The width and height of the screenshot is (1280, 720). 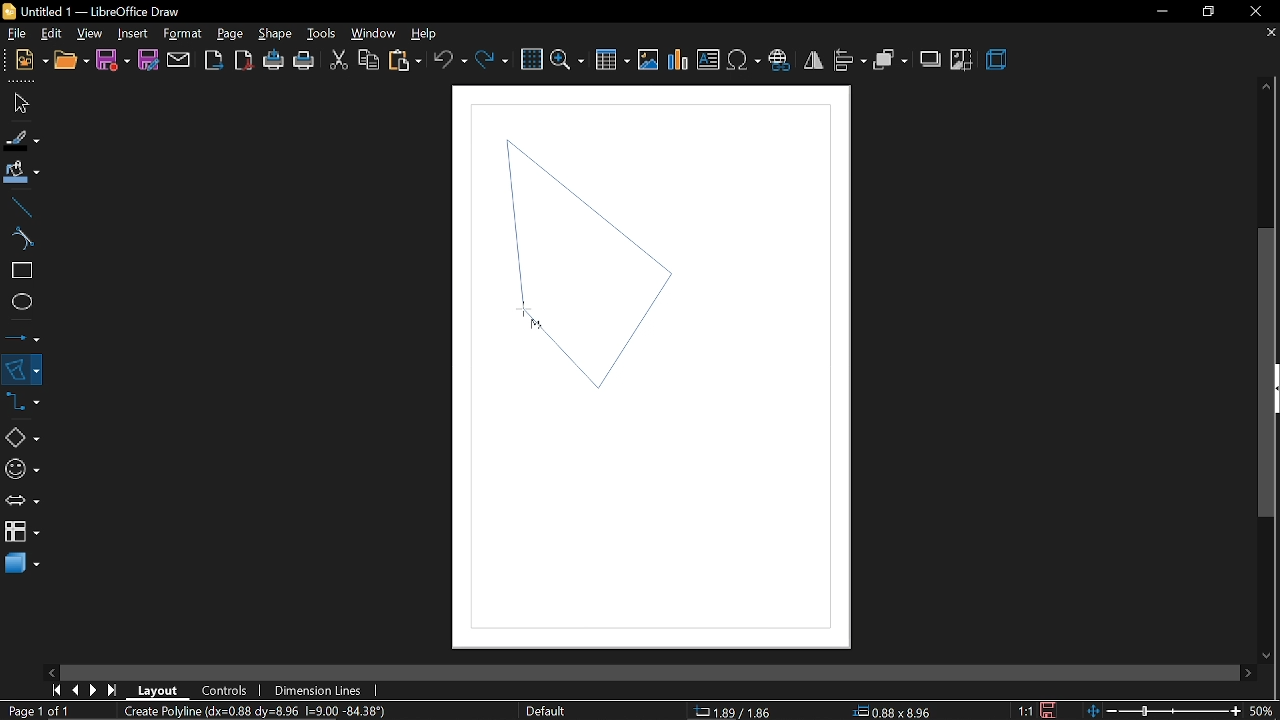 I want to click on restore down, so click(x=1209, y=11).